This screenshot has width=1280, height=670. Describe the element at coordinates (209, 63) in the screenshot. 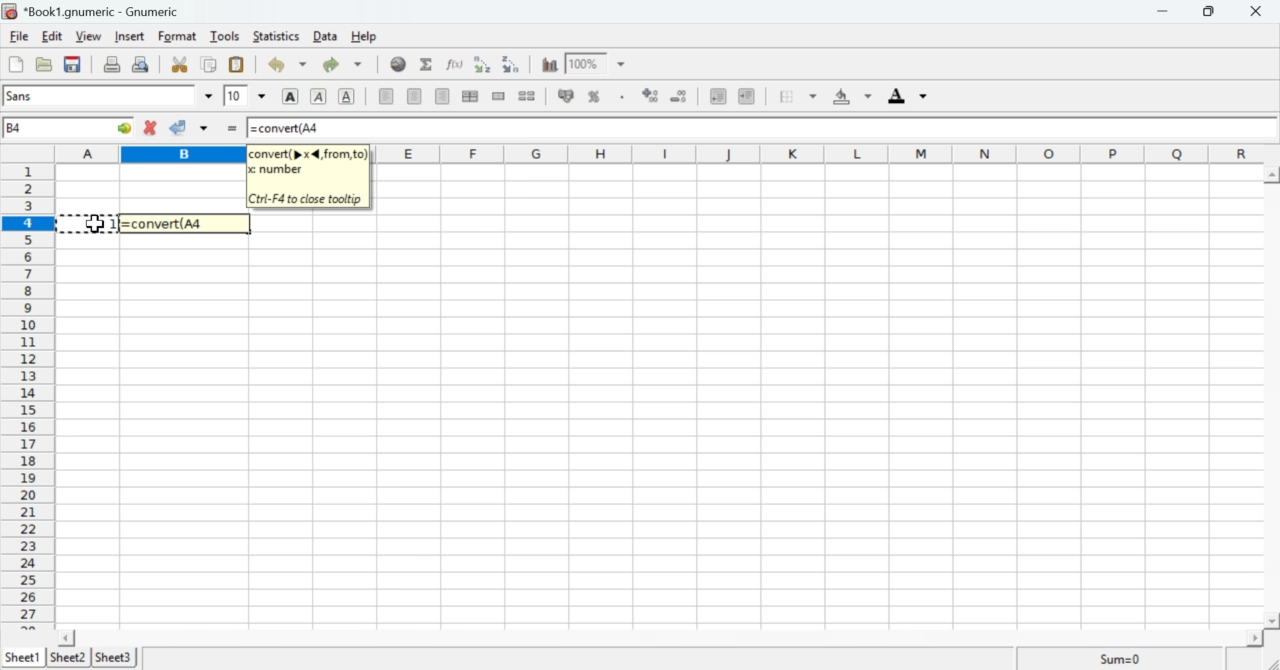

I see `Copy selection` at that location.